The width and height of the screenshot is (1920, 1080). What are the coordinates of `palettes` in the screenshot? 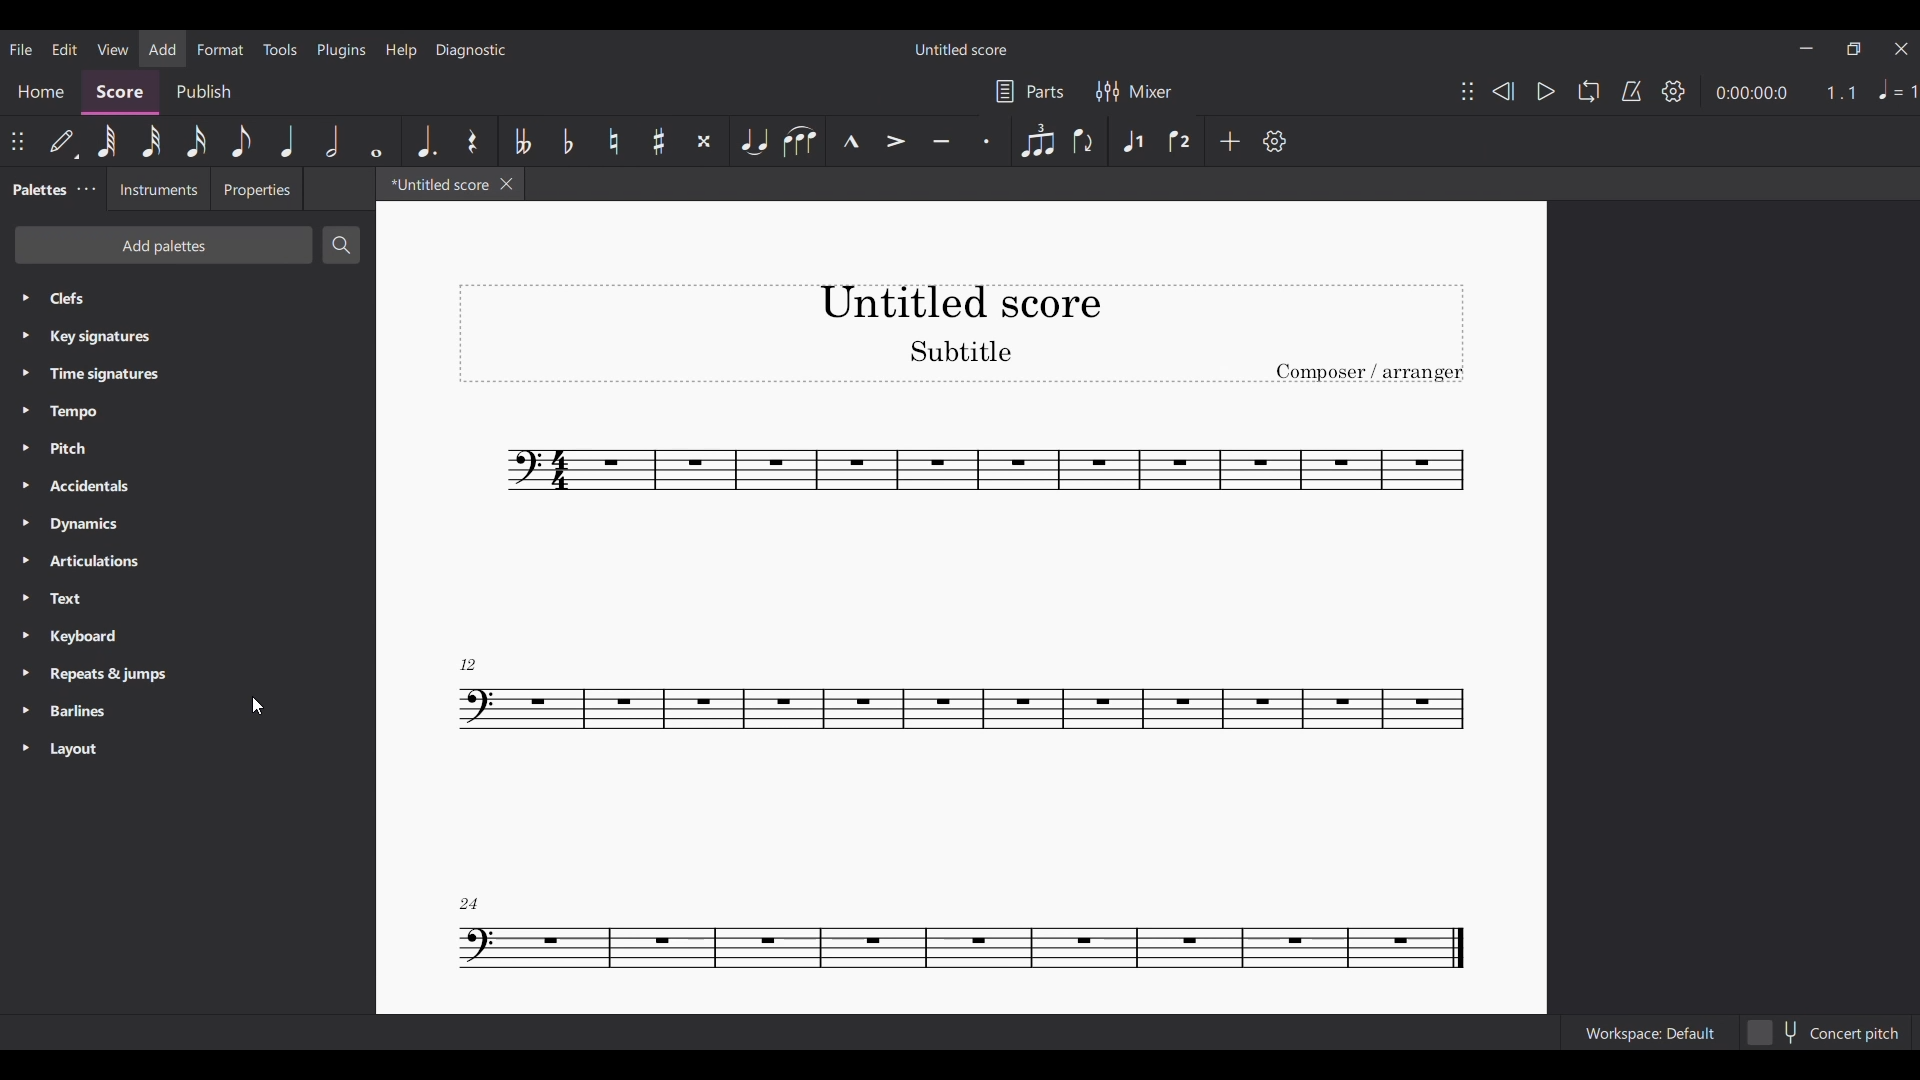 It's located at (52, 191).